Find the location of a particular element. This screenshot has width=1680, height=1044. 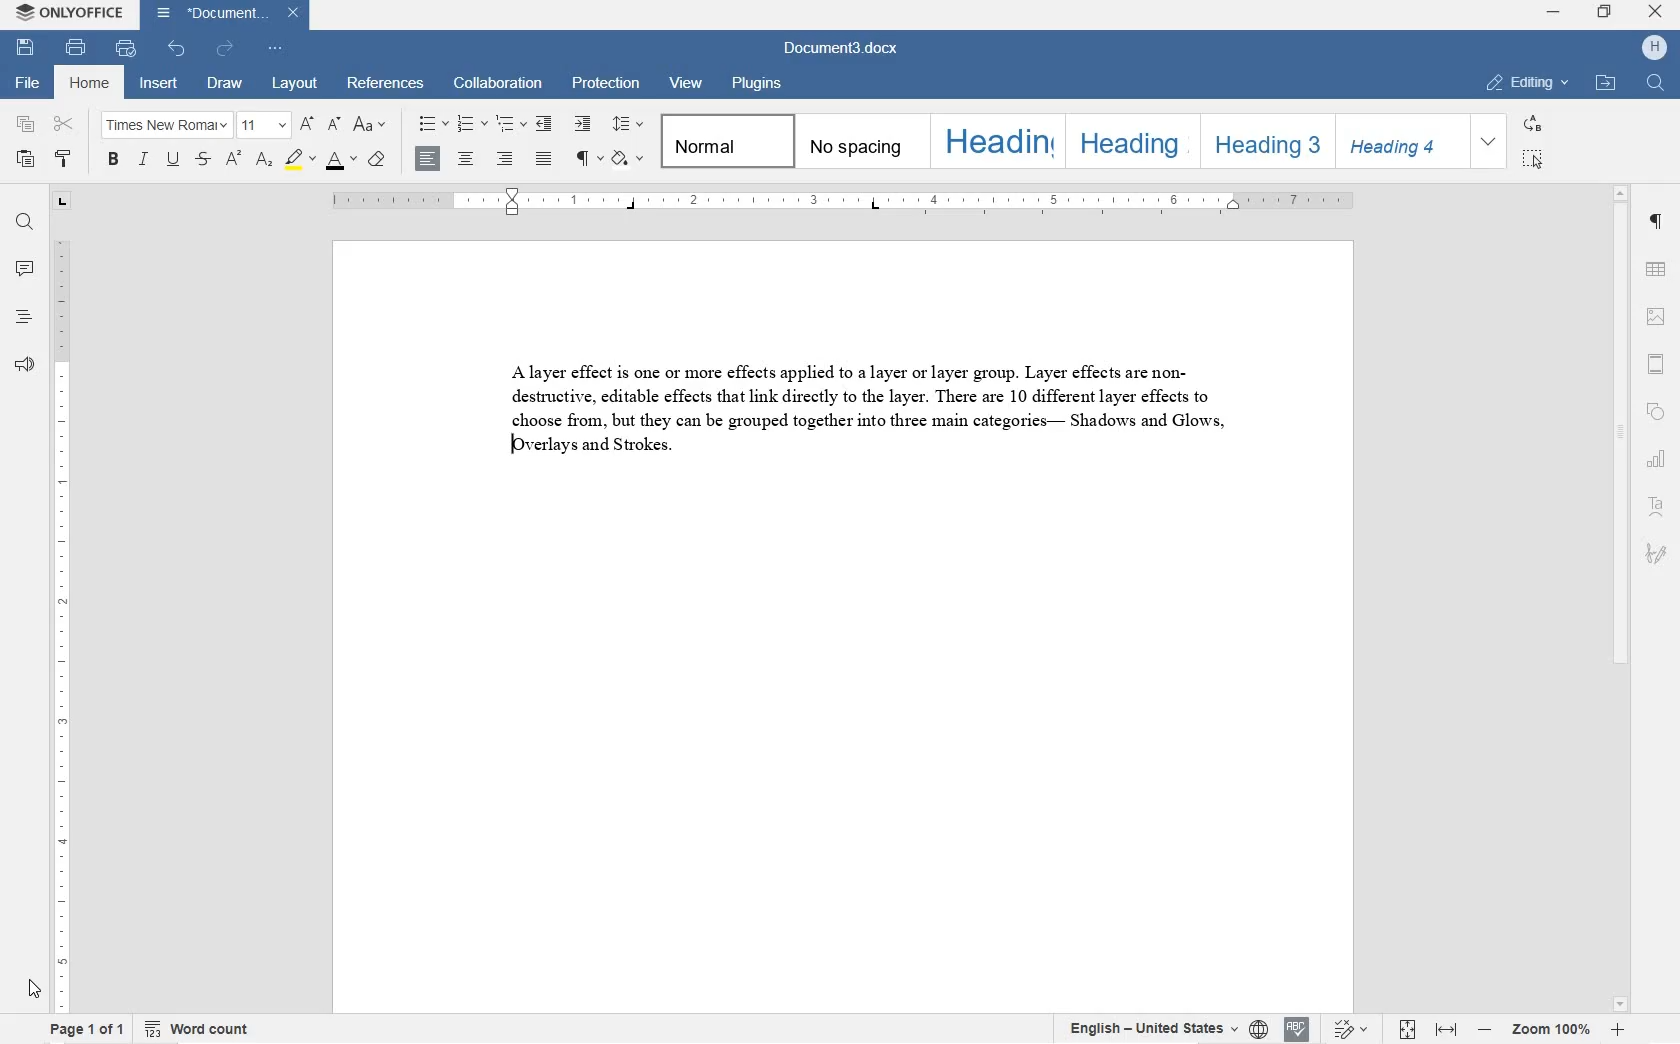

change case is located at coordinates (372, 125).